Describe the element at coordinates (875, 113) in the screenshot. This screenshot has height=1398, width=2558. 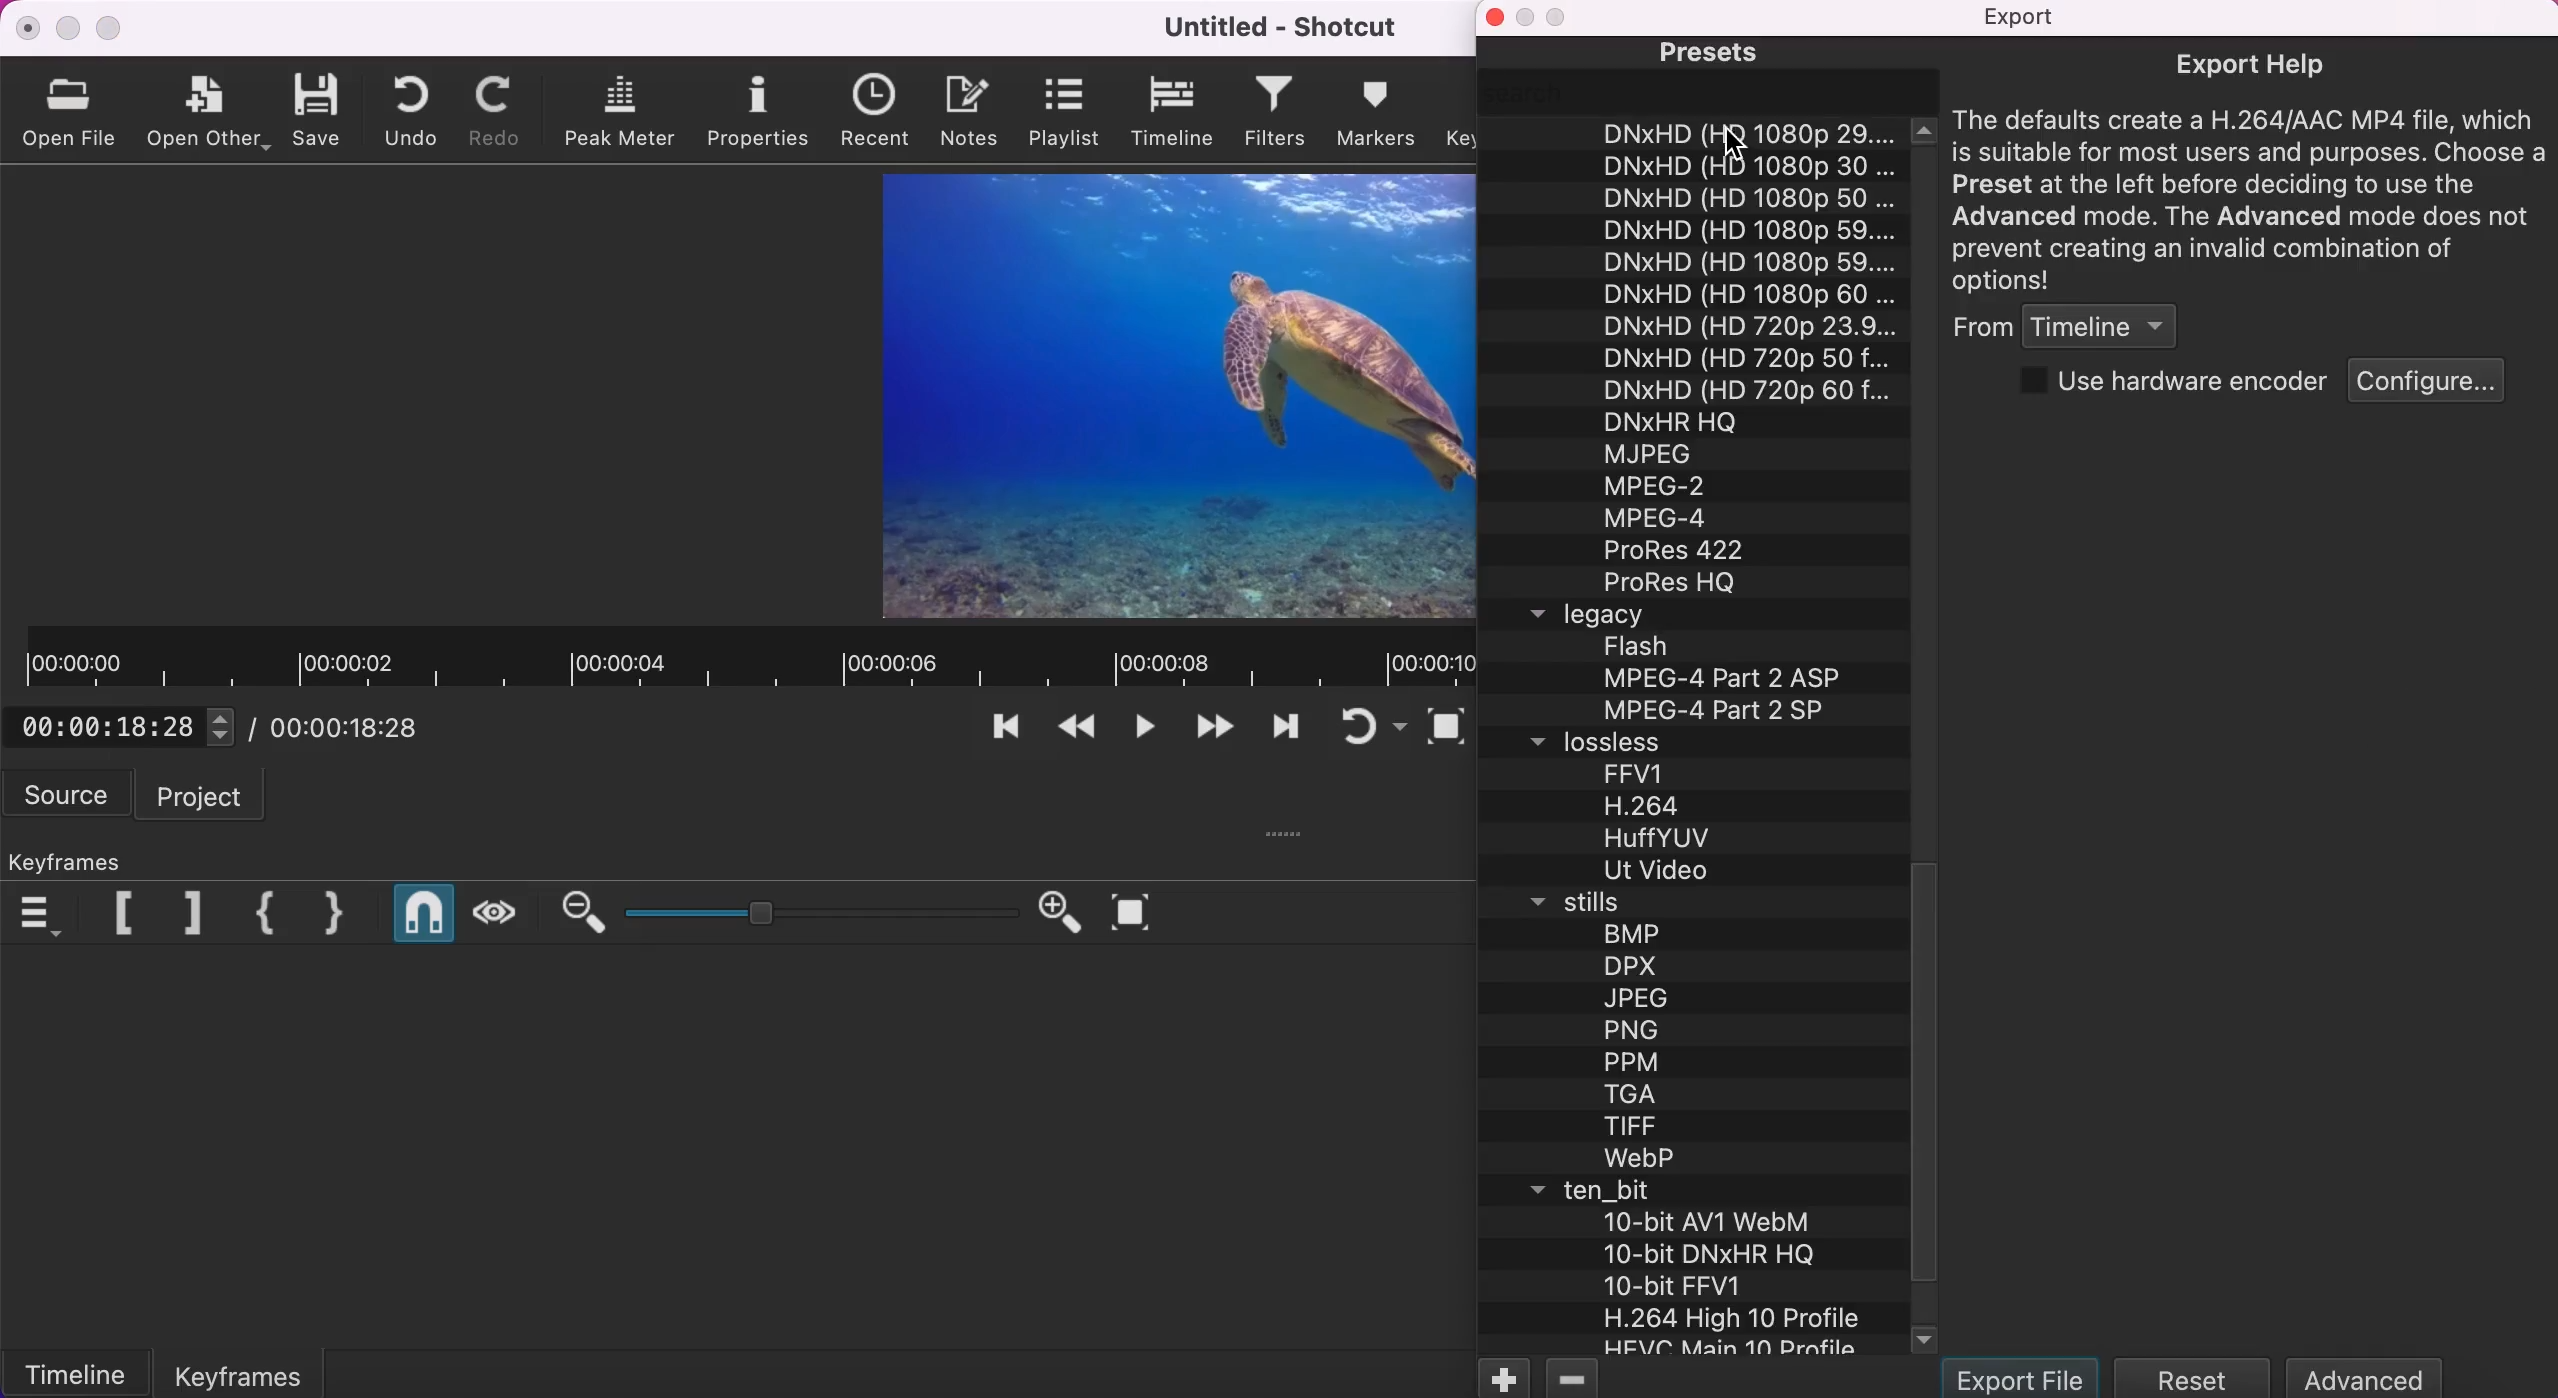
I see `recent` at that location.